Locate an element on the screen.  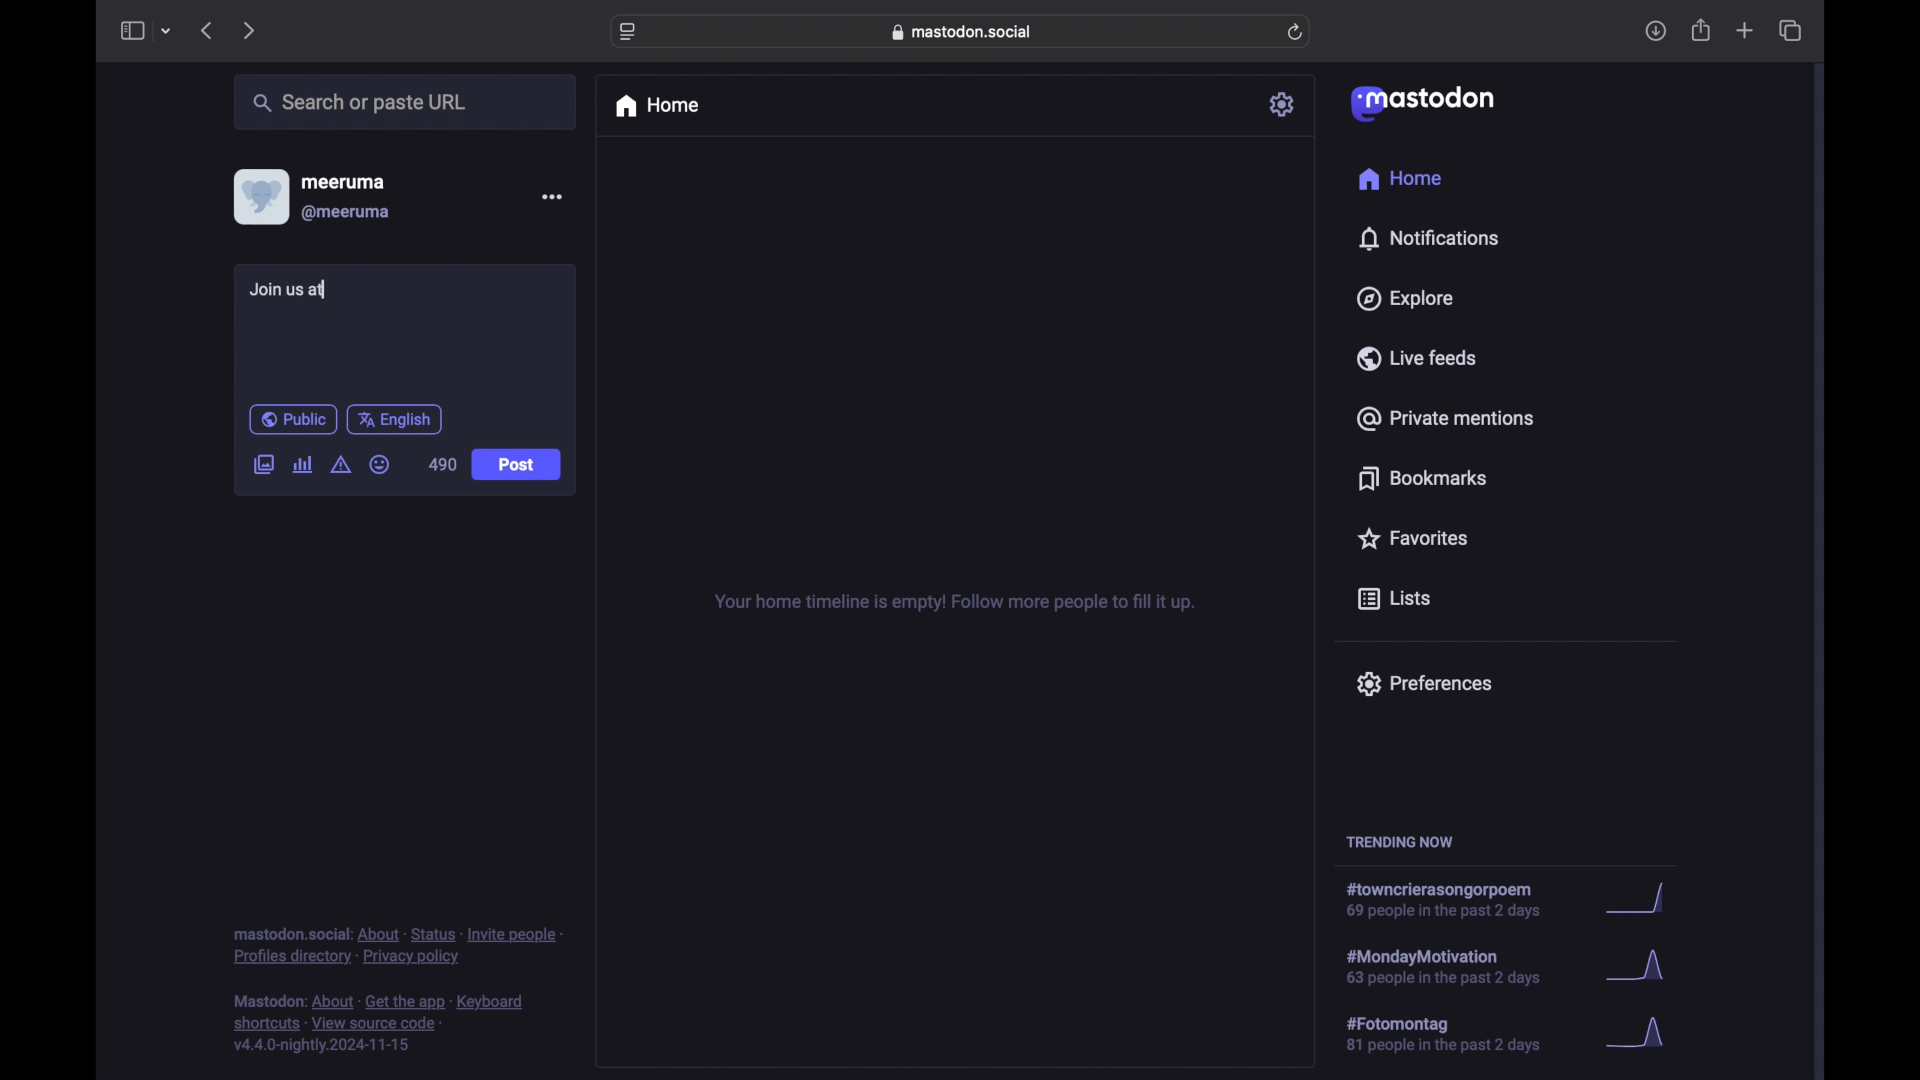
settings is located at coordinates (1284, 104).